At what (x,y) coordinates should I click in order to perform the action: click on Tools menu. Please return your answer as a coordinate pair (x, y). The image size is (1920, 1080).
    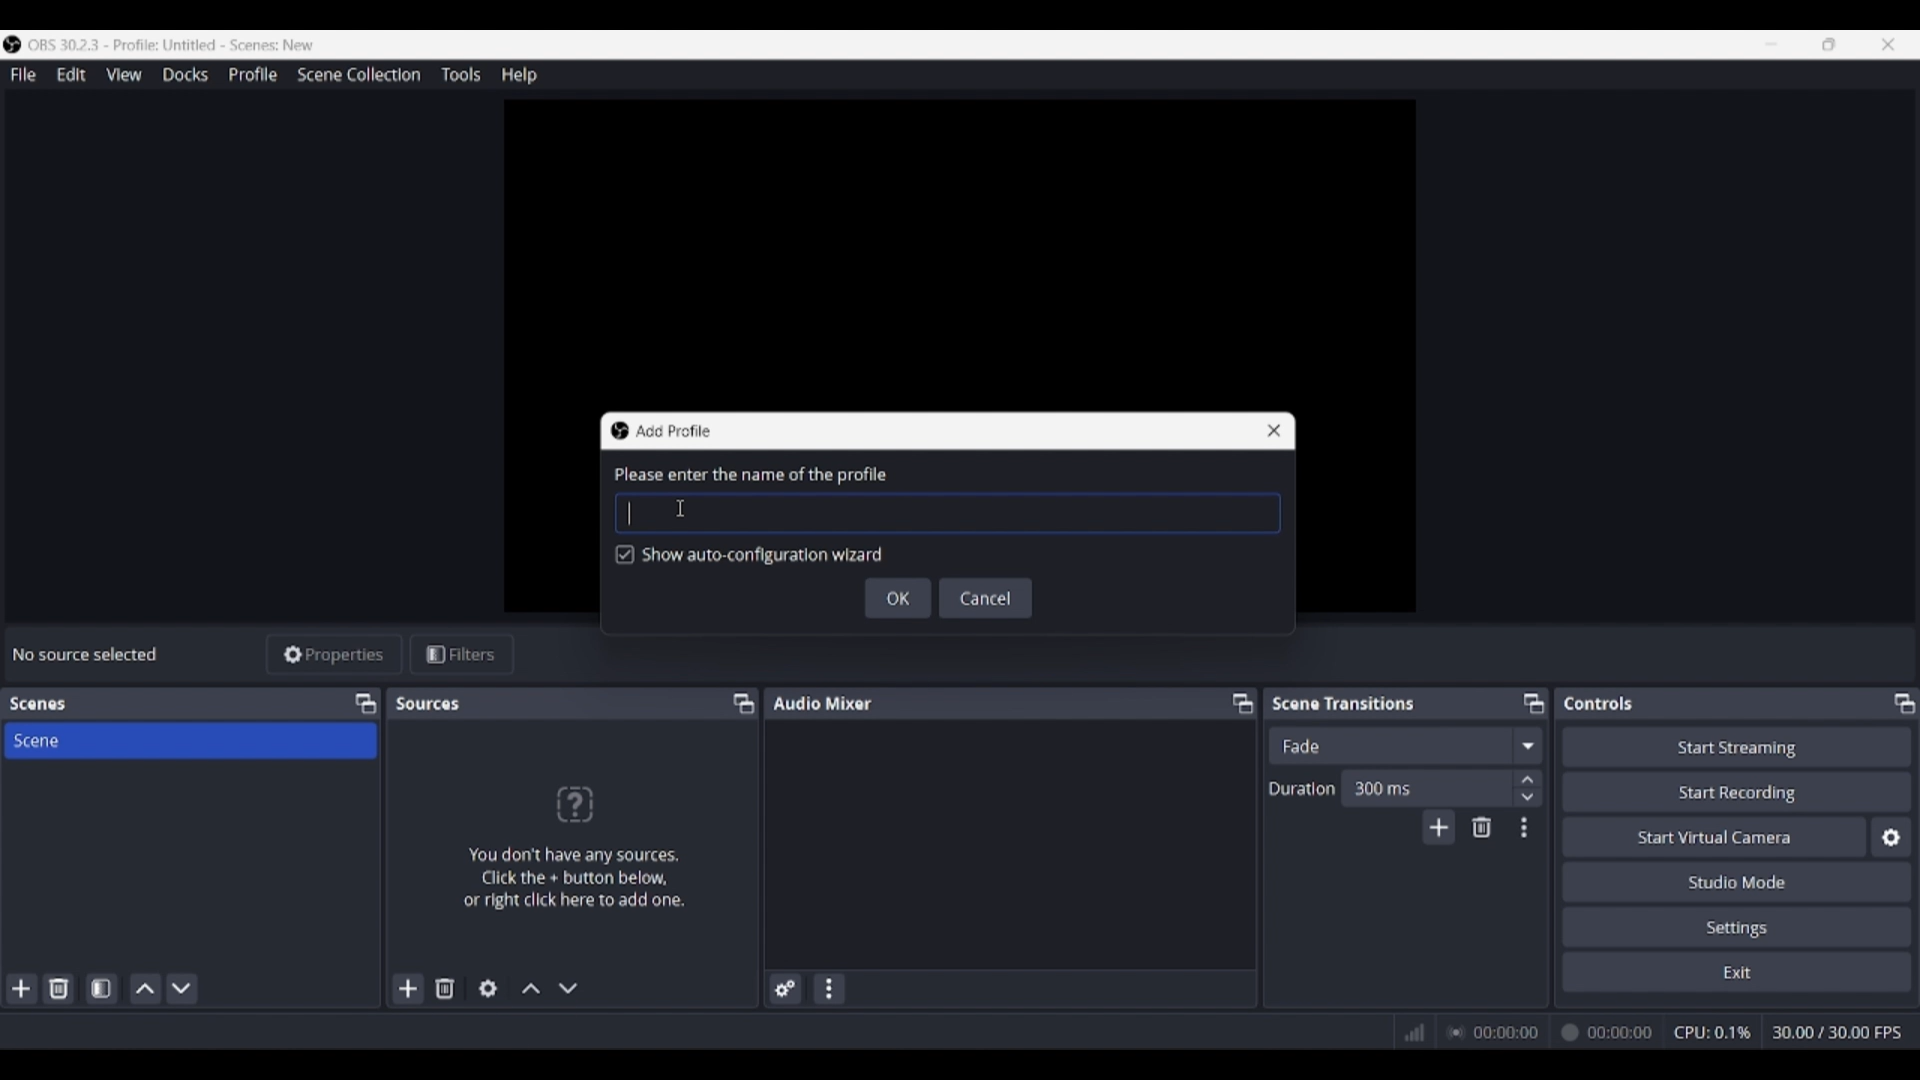
    Looking at the image, I should click on (460, 74).